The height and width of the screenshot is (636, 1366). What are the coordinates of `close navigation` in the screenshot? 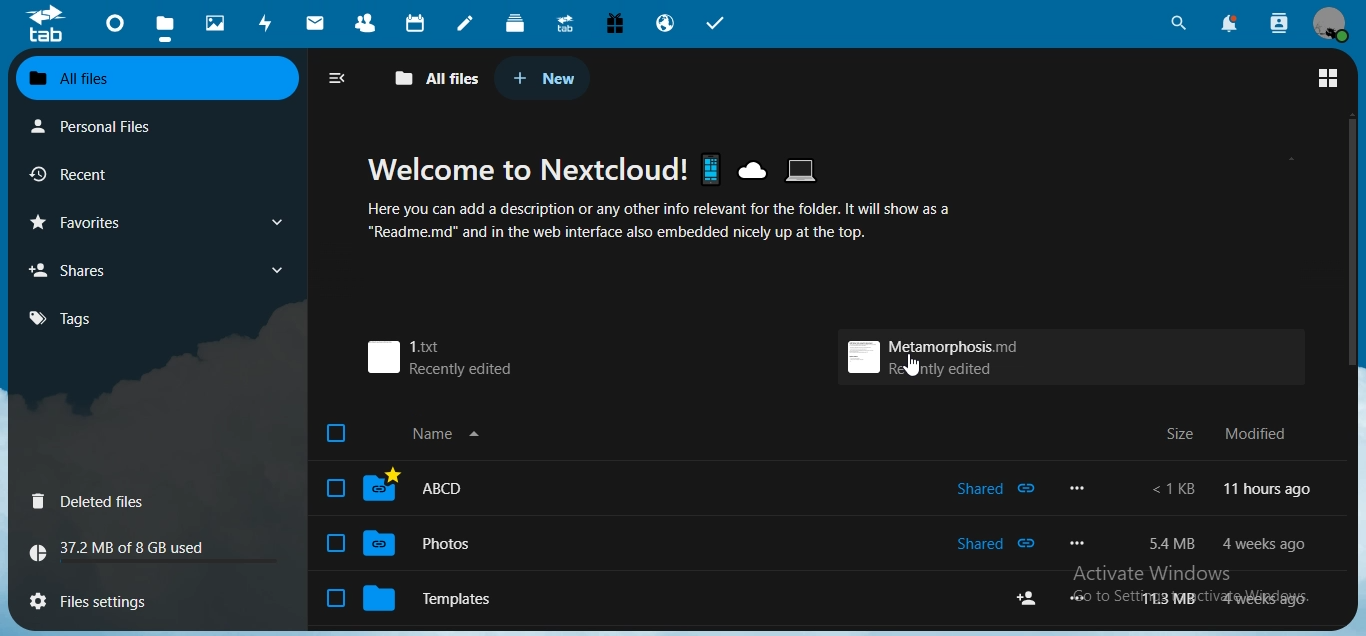 It's located at (339, 78).